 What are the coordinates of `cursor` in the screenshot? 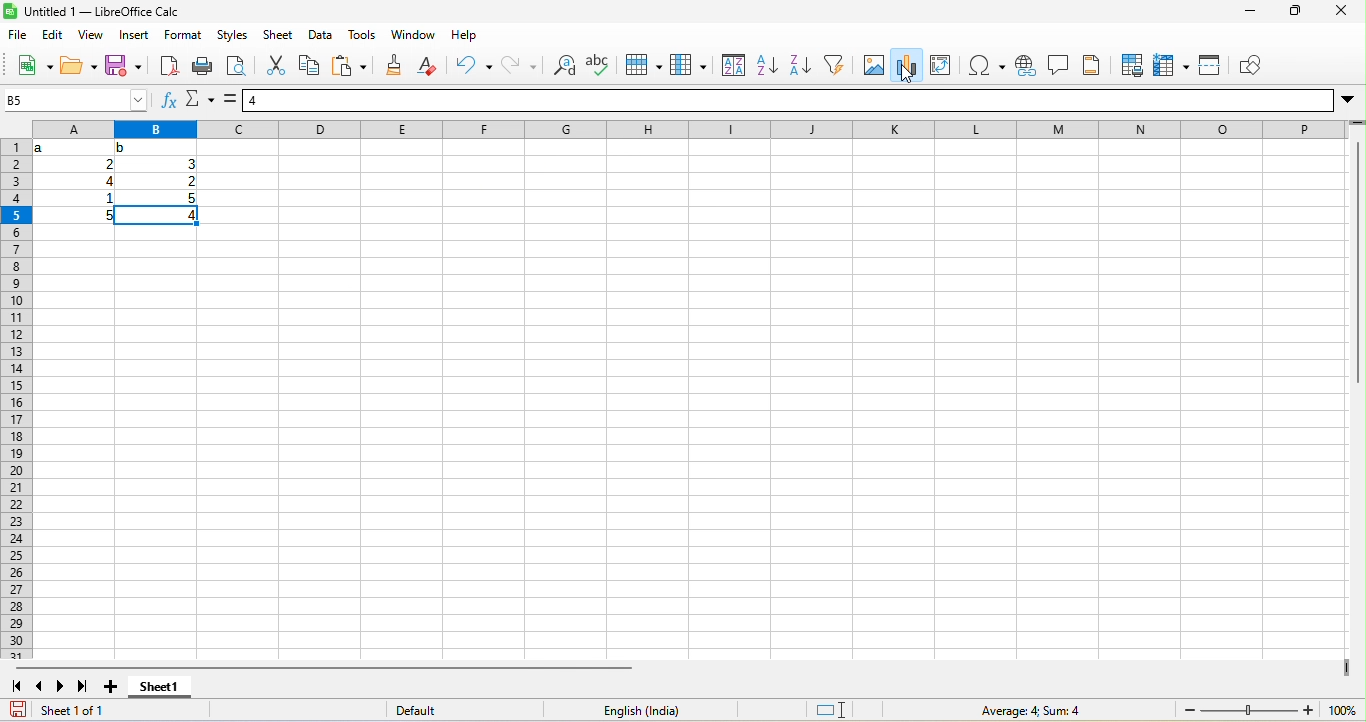 It's located at (907, 74).